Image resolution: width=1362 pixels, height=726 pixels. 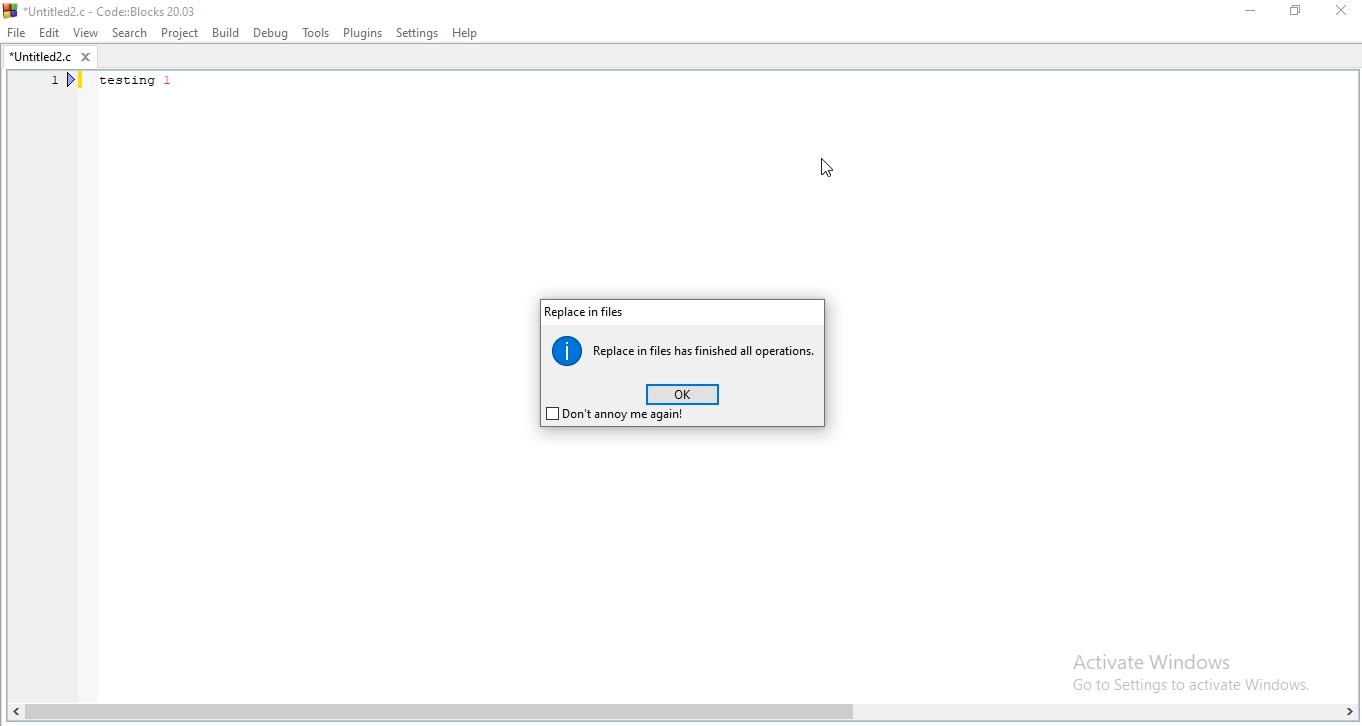 What do you see at coordinates (613, 417) in the screenshot?
I see `don't annoy me again!` at bounding box center [613, 417].